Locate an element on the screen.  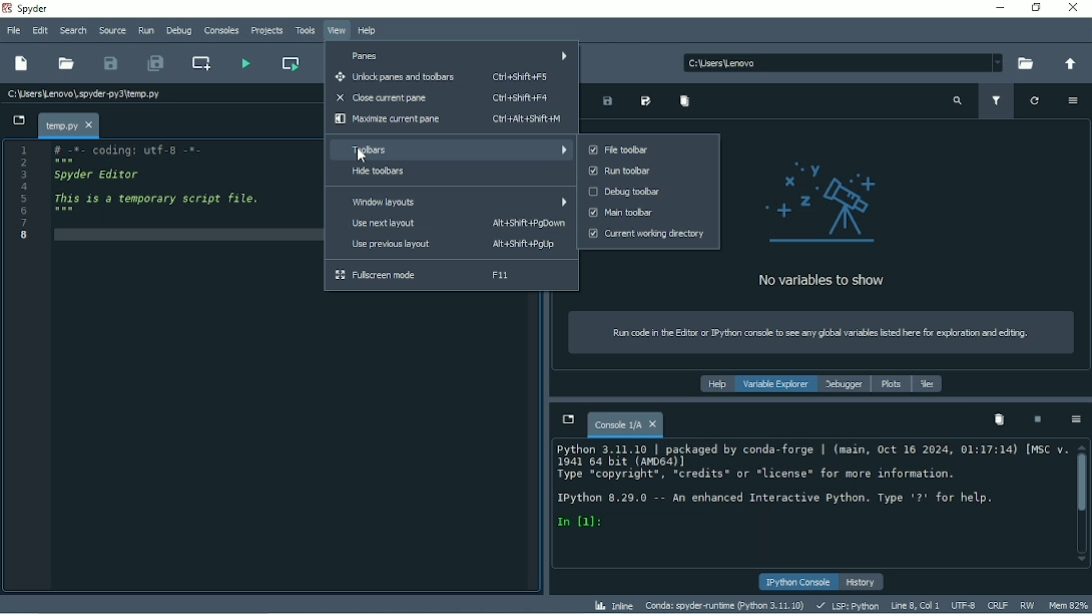
Source is located at coordinates (112, 30).